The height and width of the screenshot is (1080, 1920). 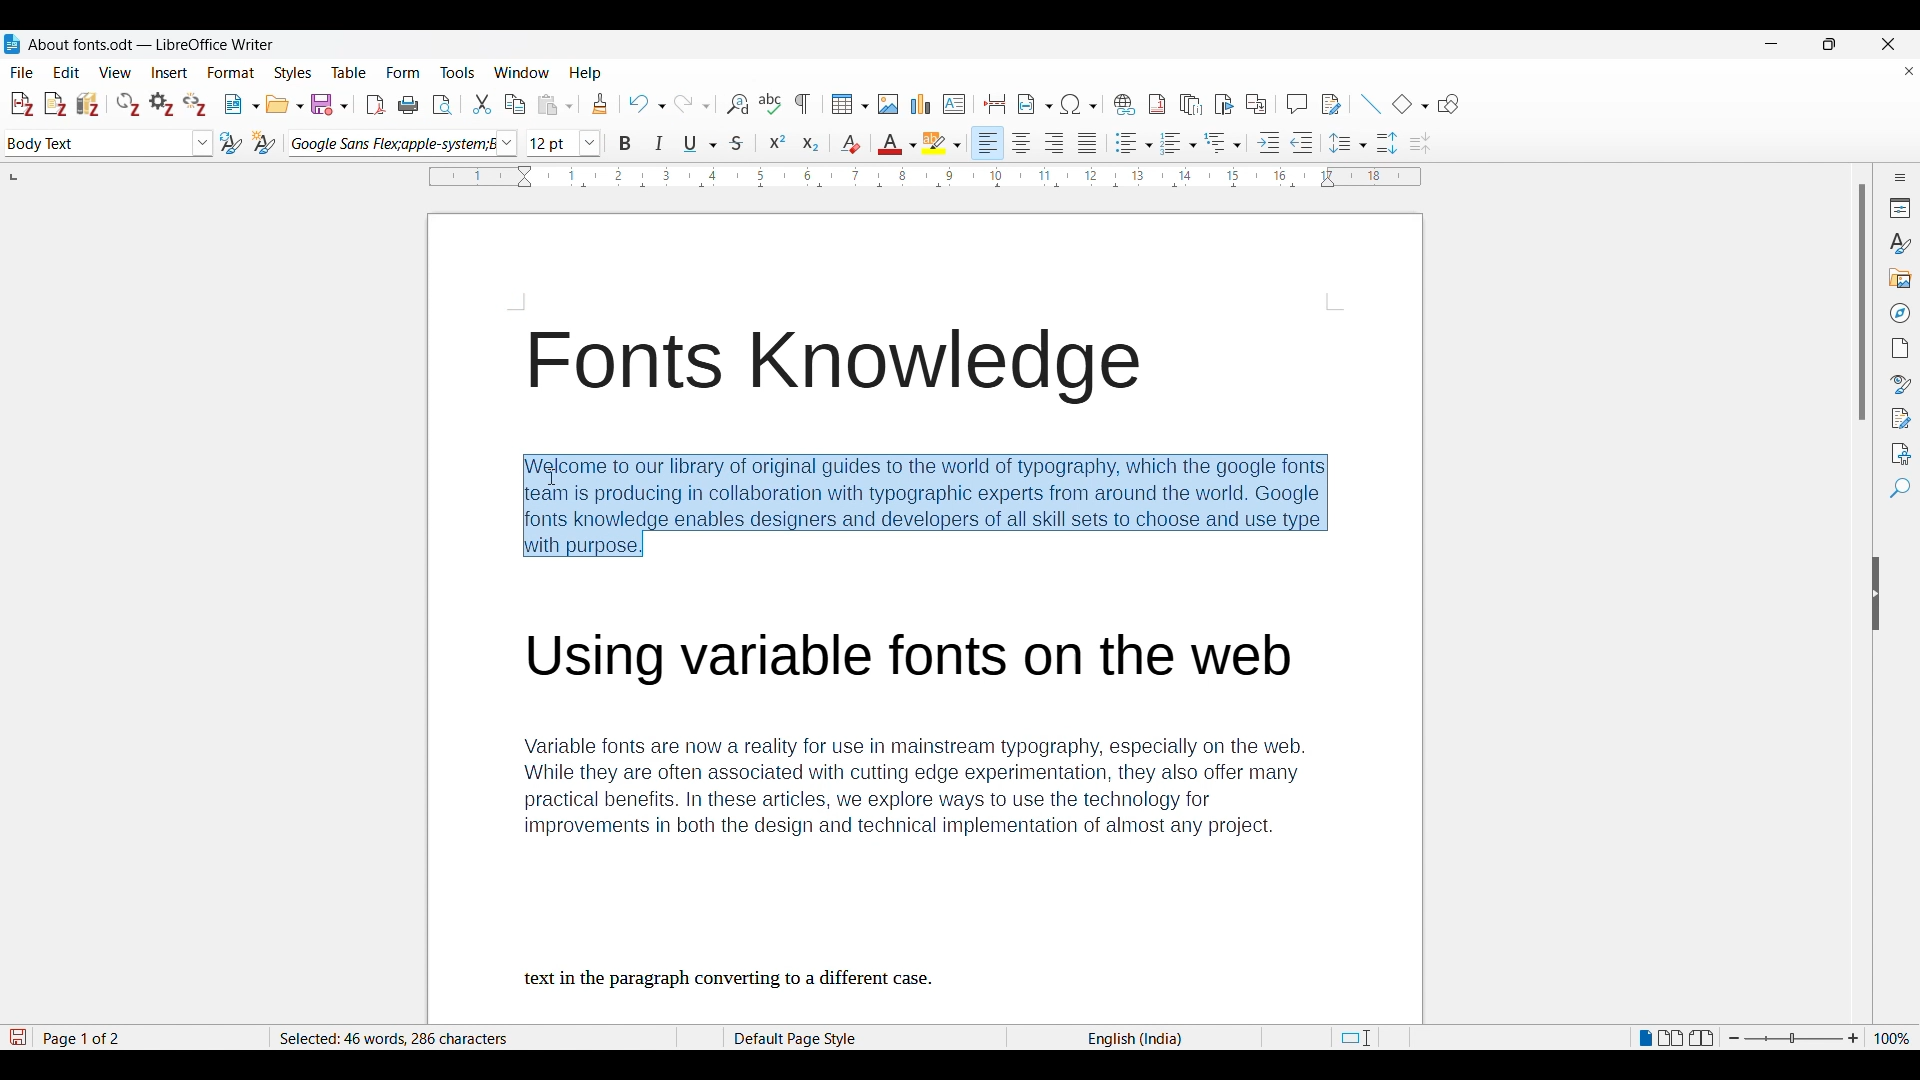 I want to click on Special character options, so click(x=1080, y=104).